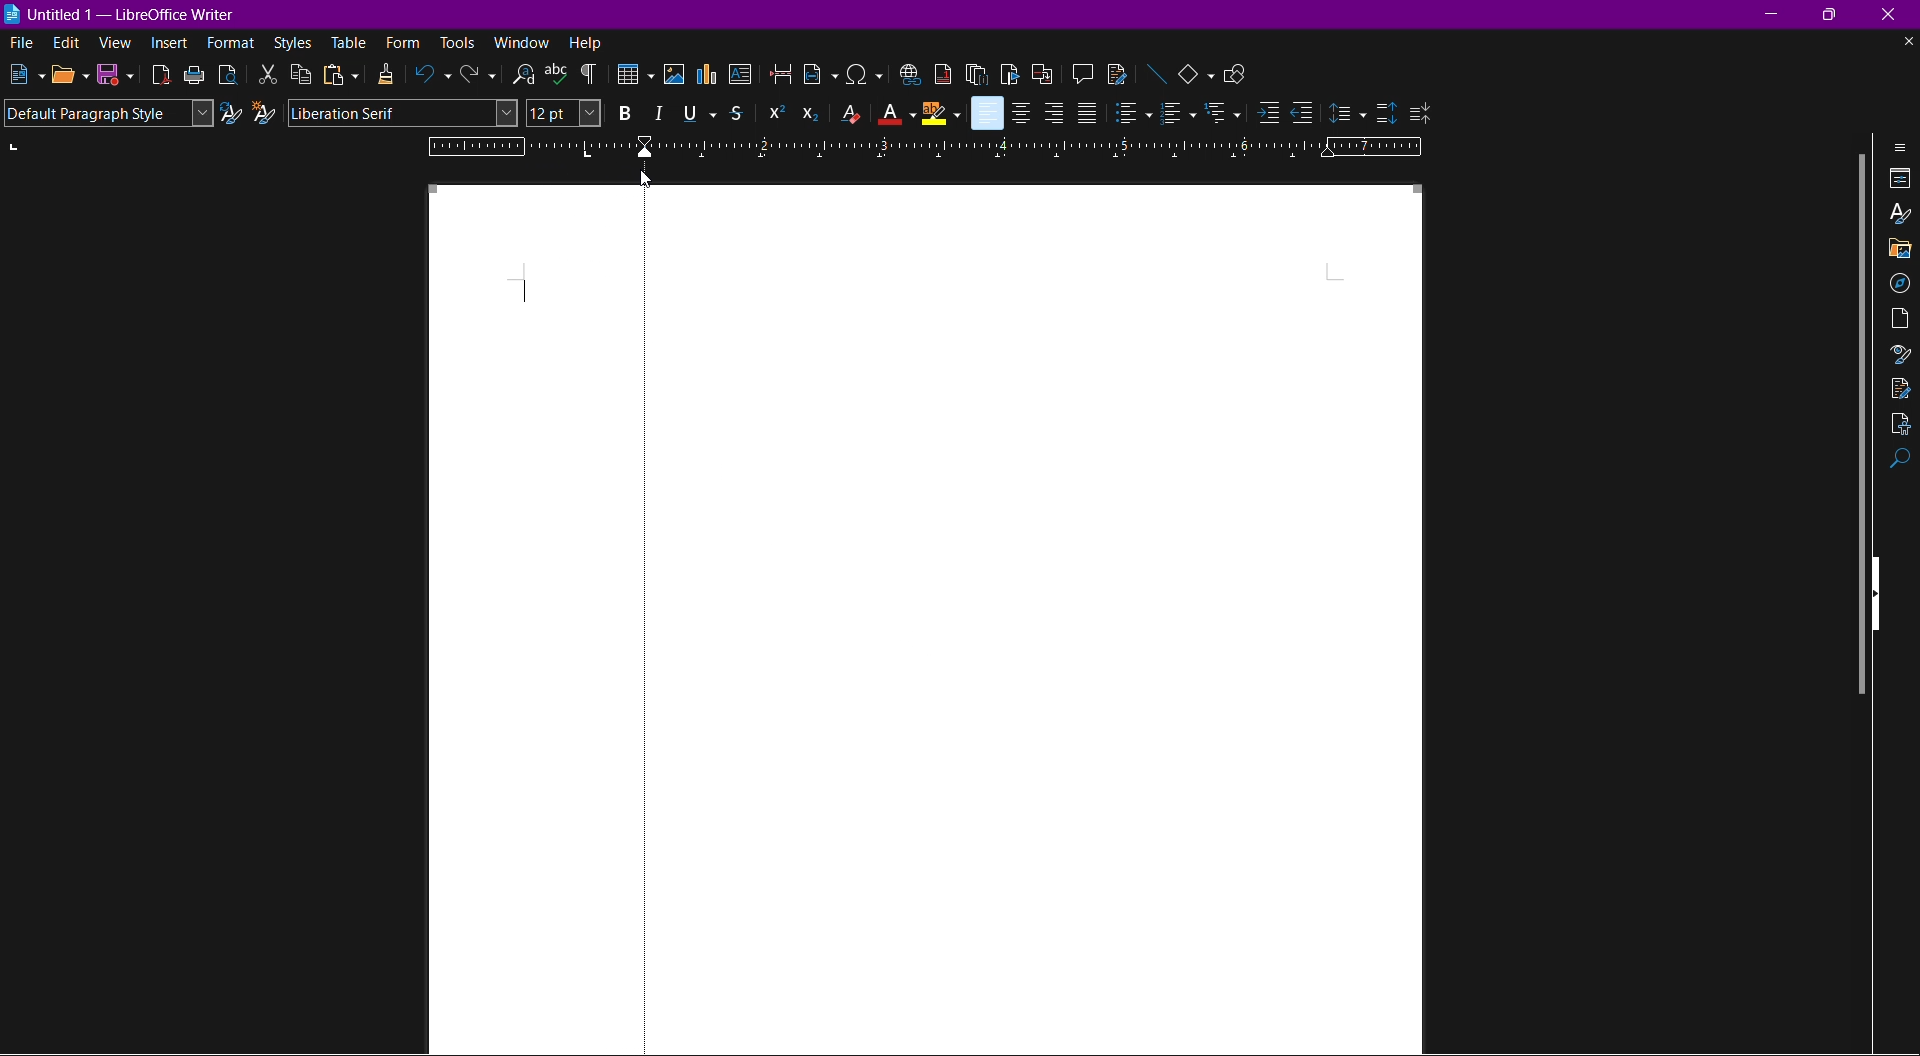 The width and height of the screenshot is (1920, 1056). What do you see at coordinates (1133, 113) in the screenshot?
I see `Toggle Unordered List` at bounding box center [1133, 113].